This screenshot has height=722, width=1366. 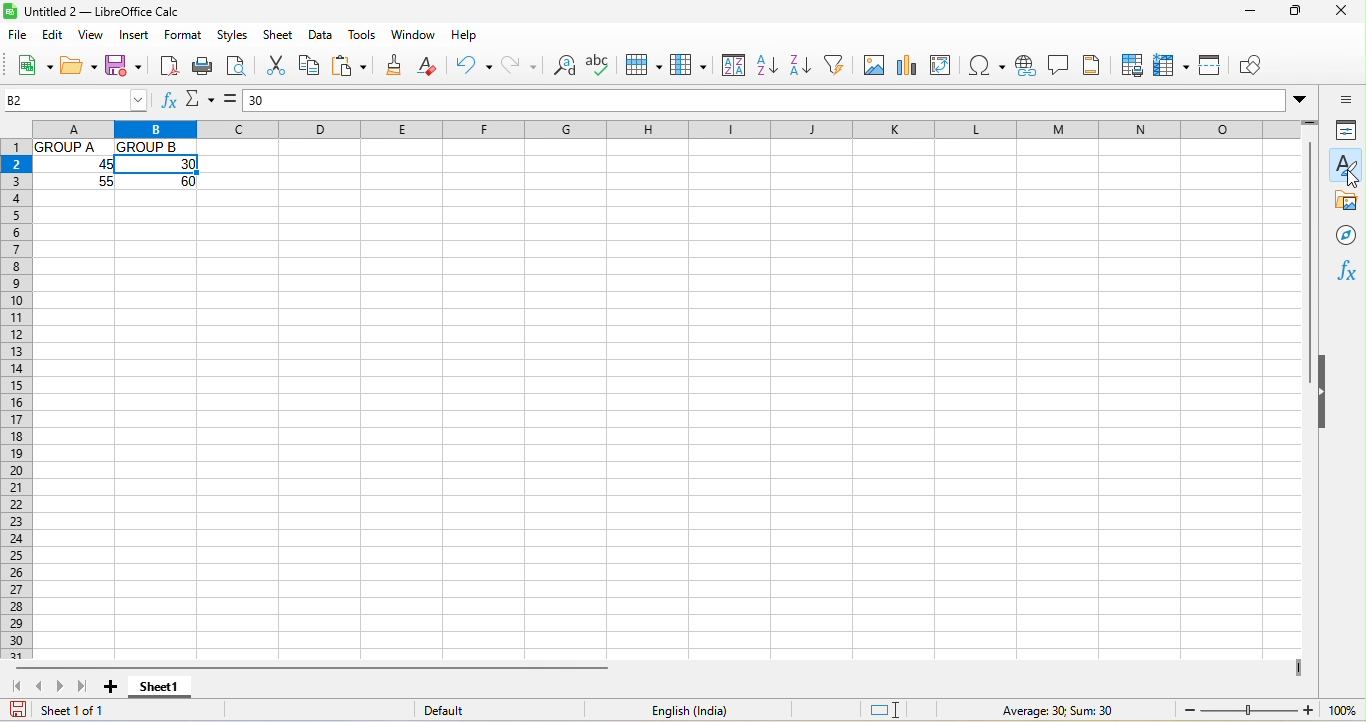 What do you see at coordinates (54, 37) in the screenshot?
I see `edit` at bounding box center [54, 37].